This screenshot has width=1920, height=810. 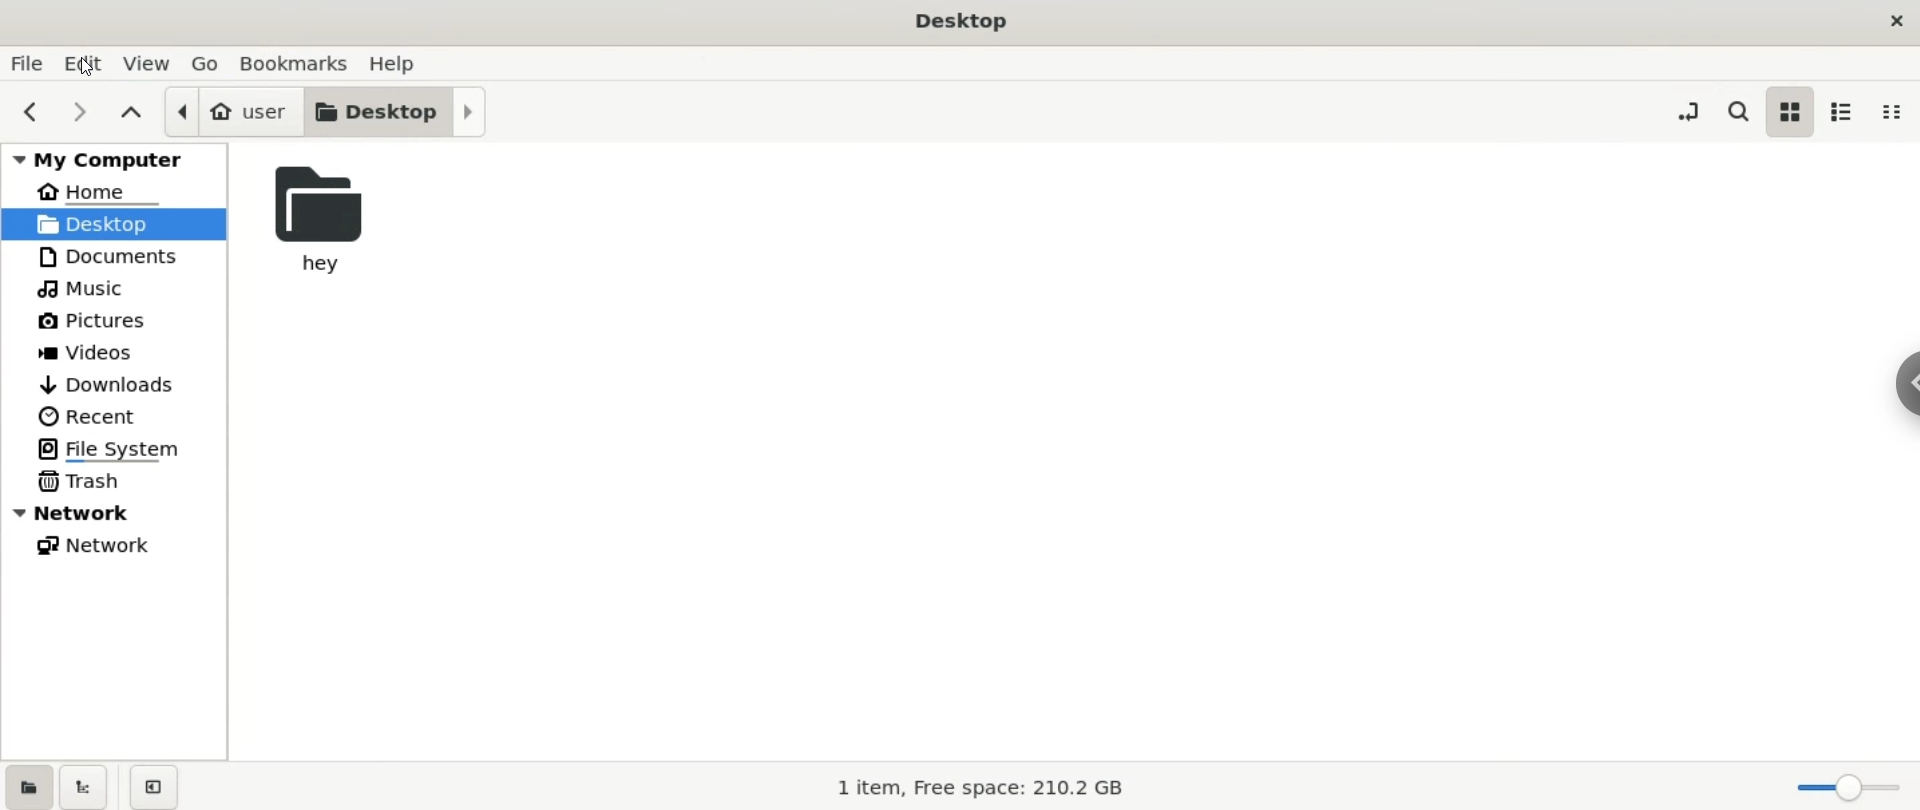 I want to click on show places, so click(x=26, y=788).